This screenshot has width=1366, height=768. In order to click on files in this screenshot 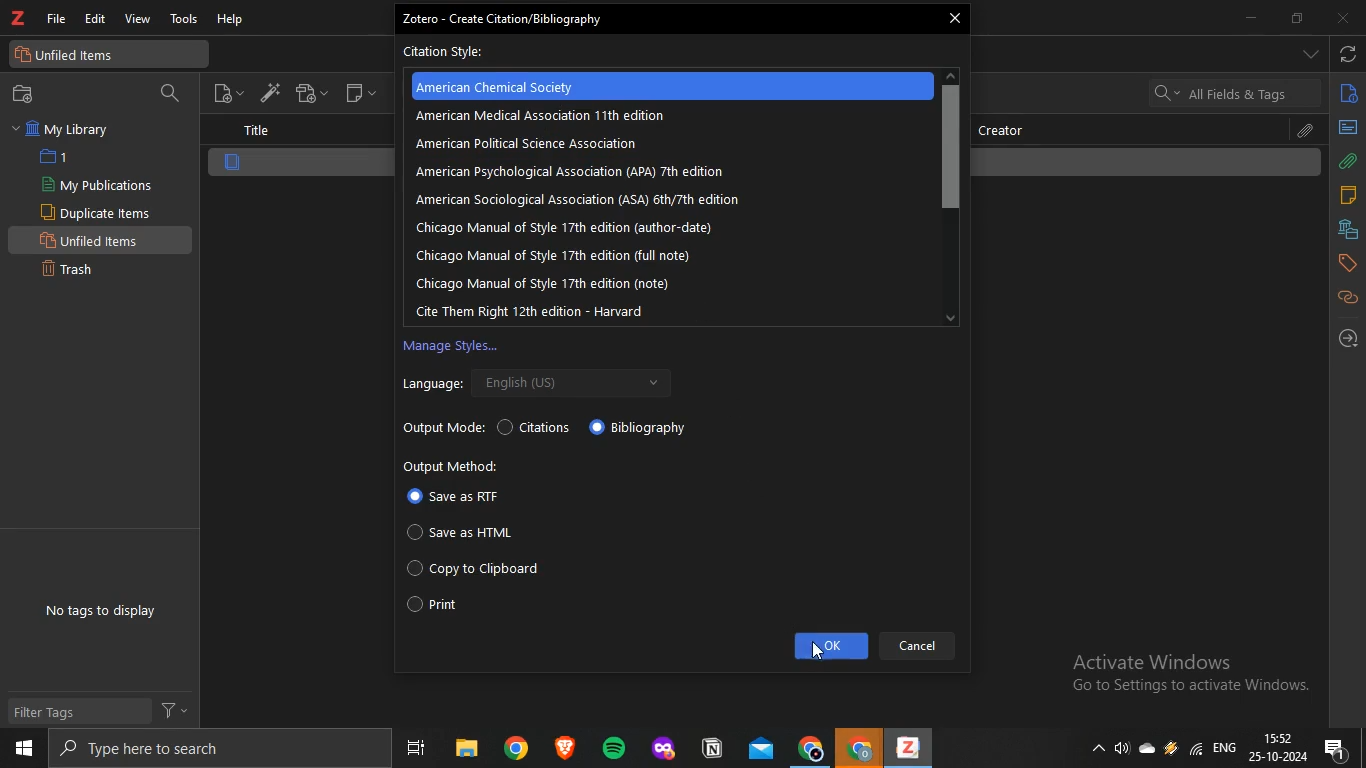, I will do `click(465, 748)`.